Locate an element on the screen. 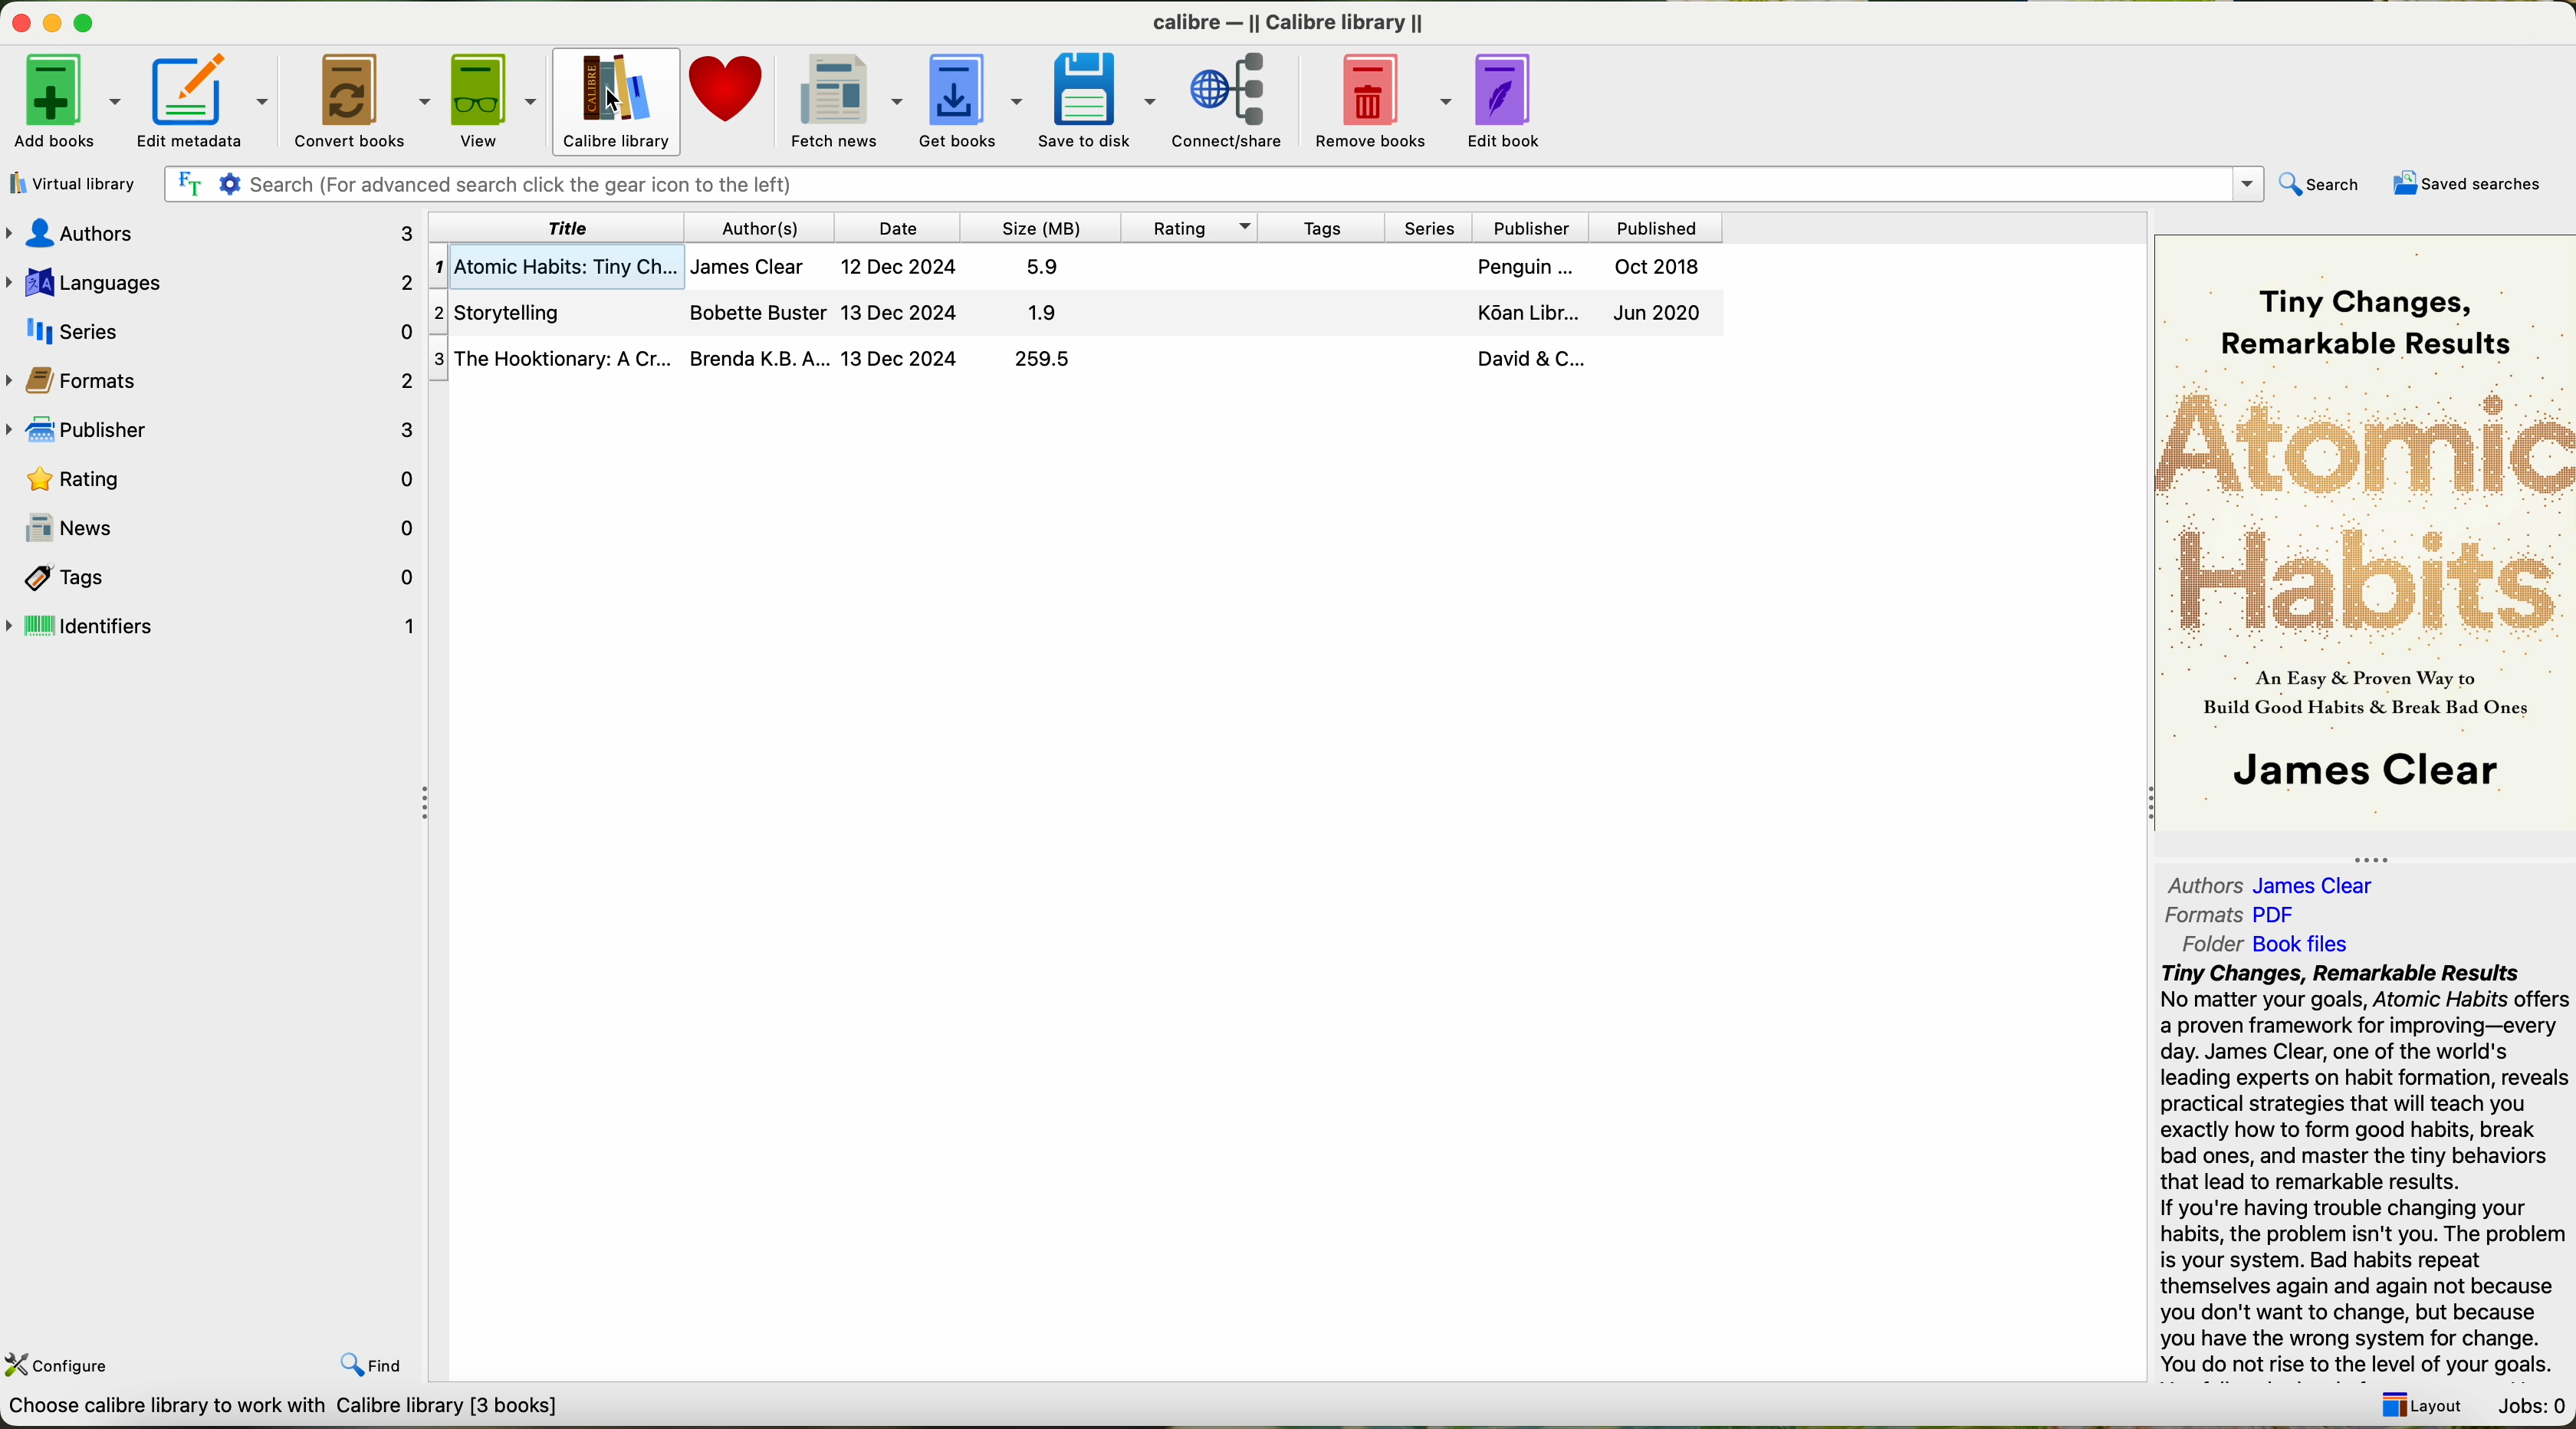 The width and height of the screenshot is (2576, 1429). | Fr ¢ Search (For advanced search click the gear icon to the left) is located at coordinates (1206, 182).